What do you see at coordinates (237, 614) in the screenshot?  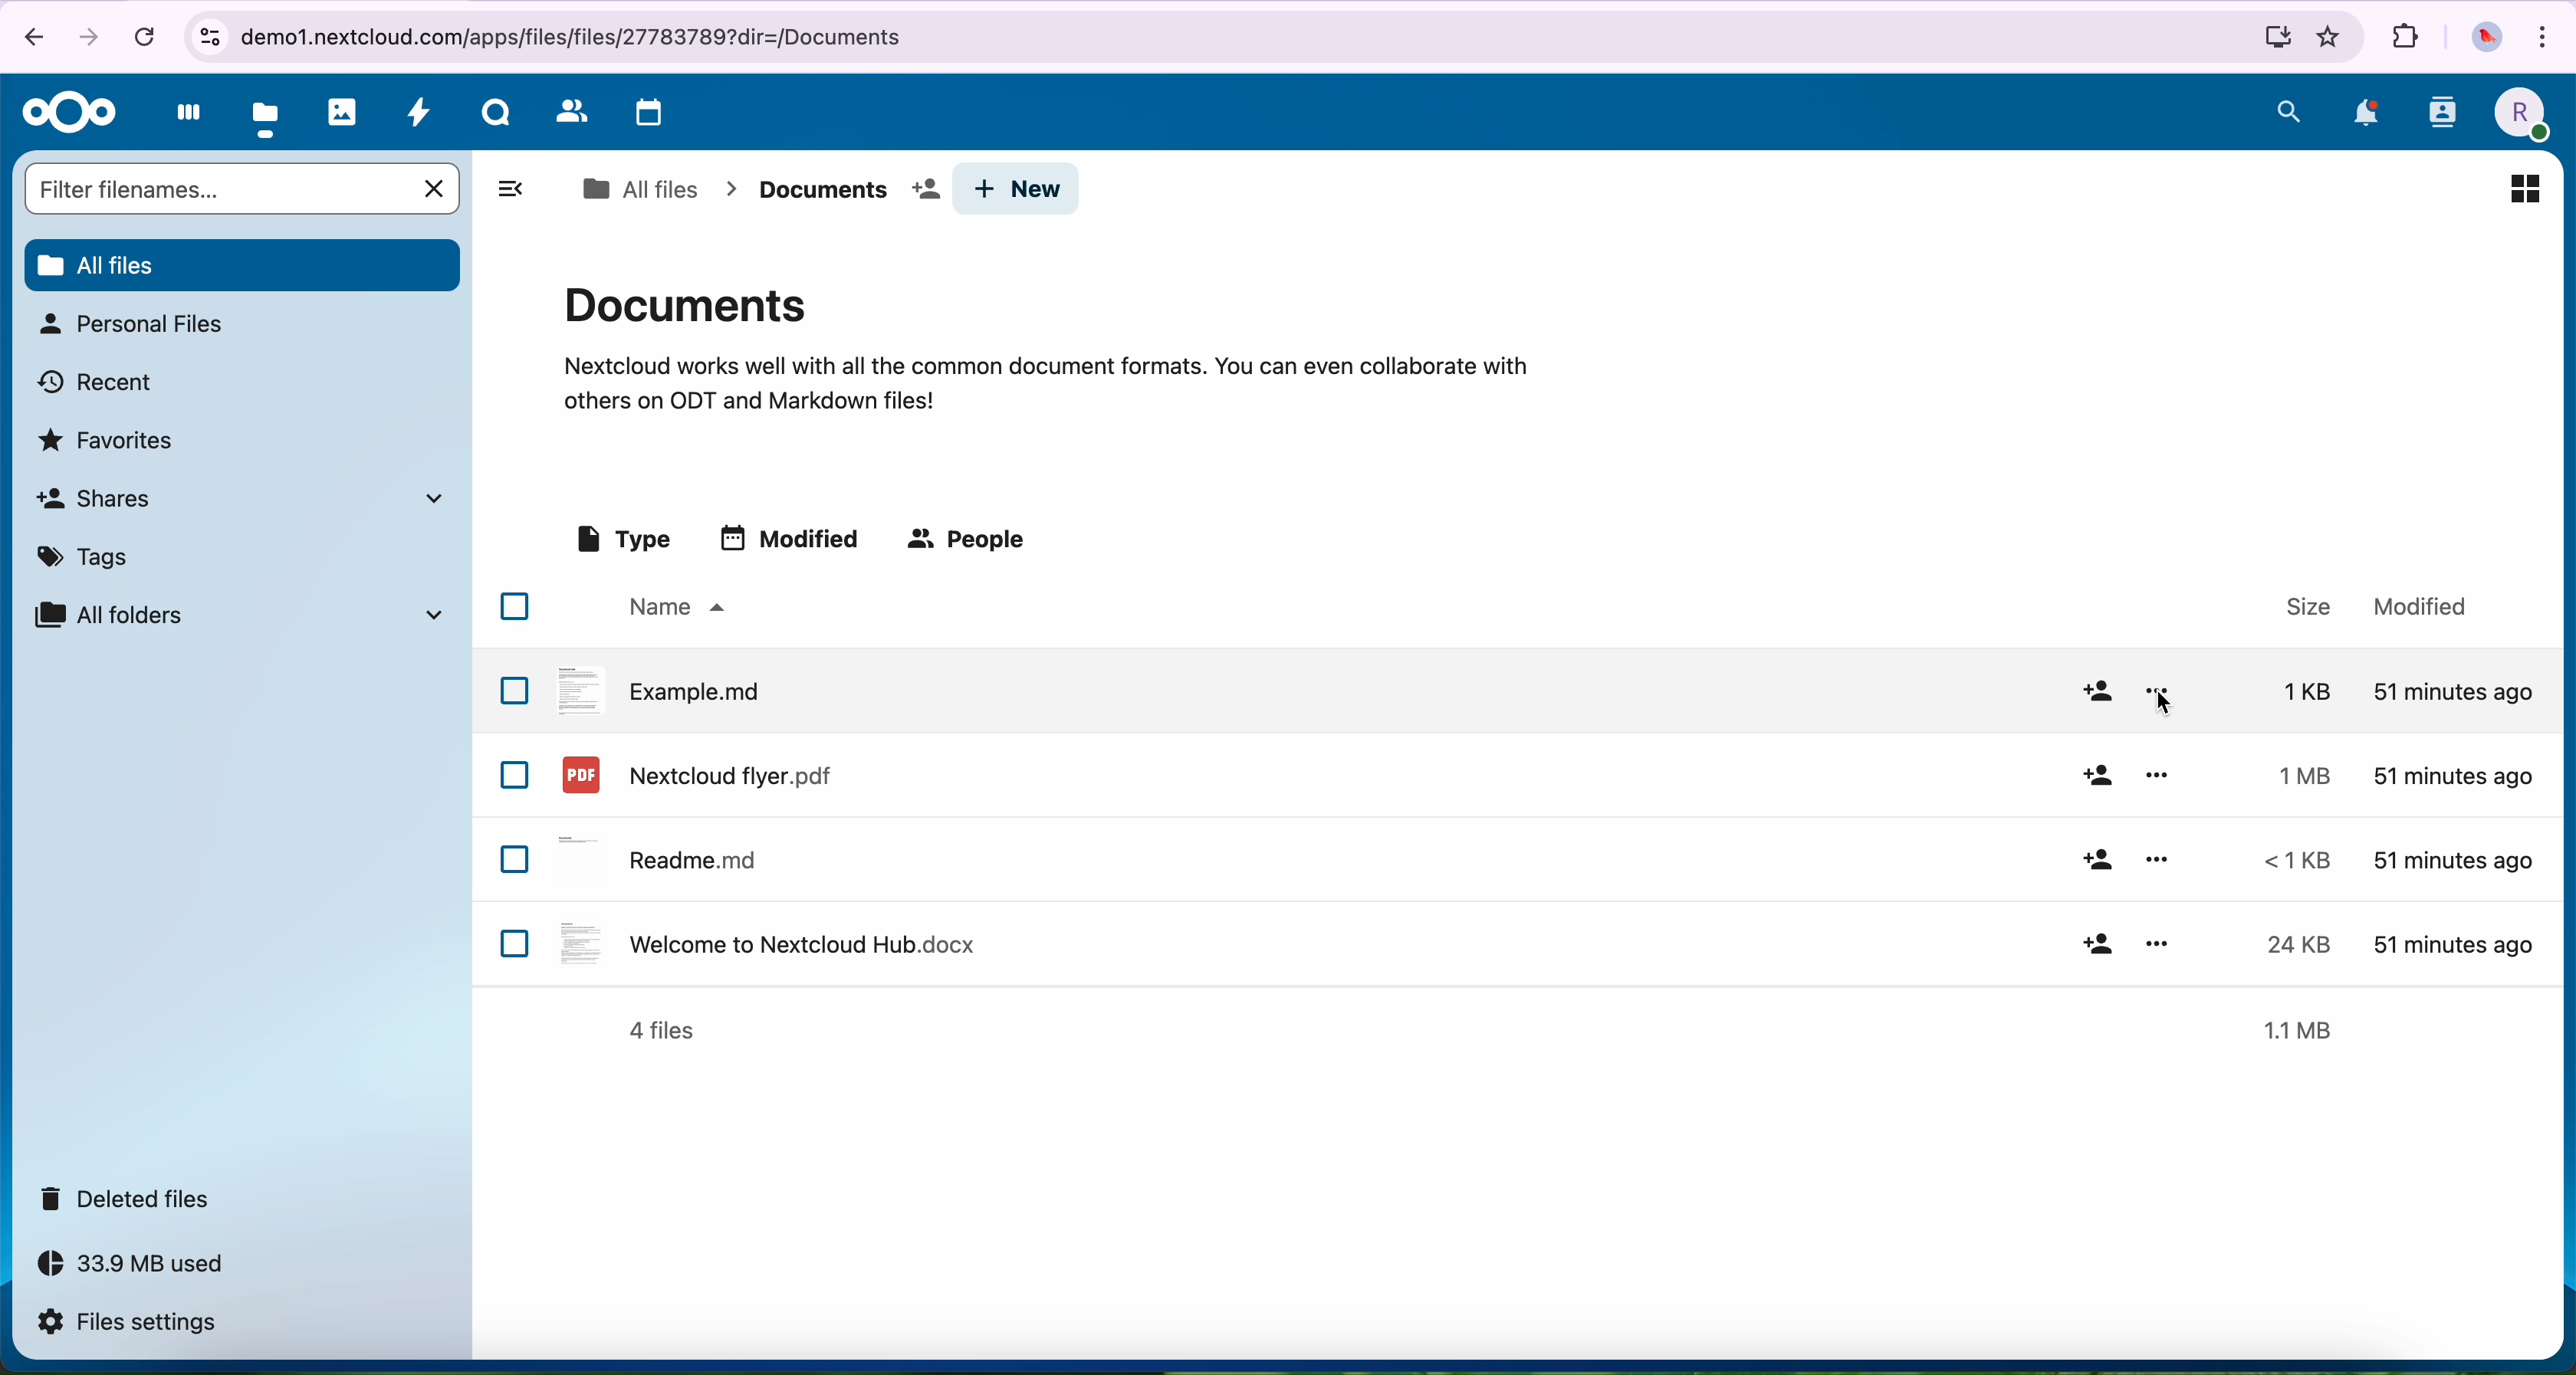 I see `all folders tab` at bounding box center [237, 614].